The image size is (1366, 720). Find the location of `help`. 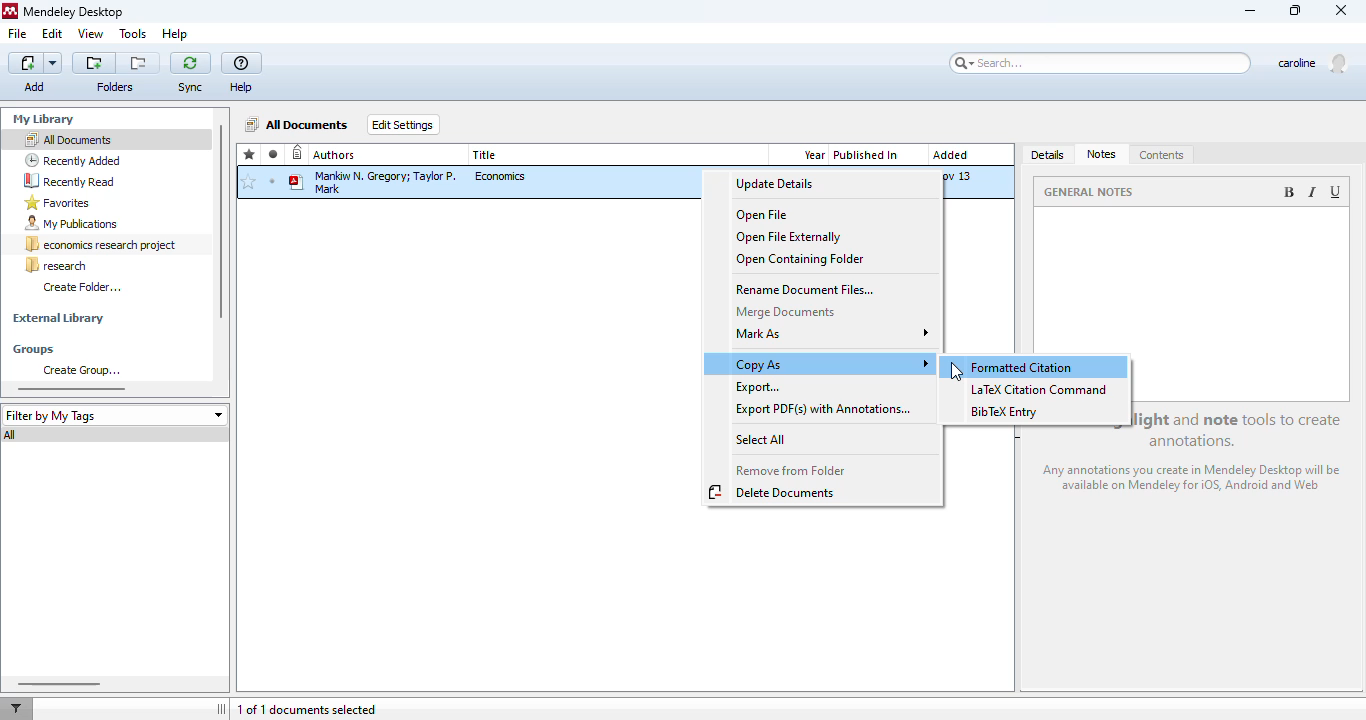

help is located at coordinates (175, 34).